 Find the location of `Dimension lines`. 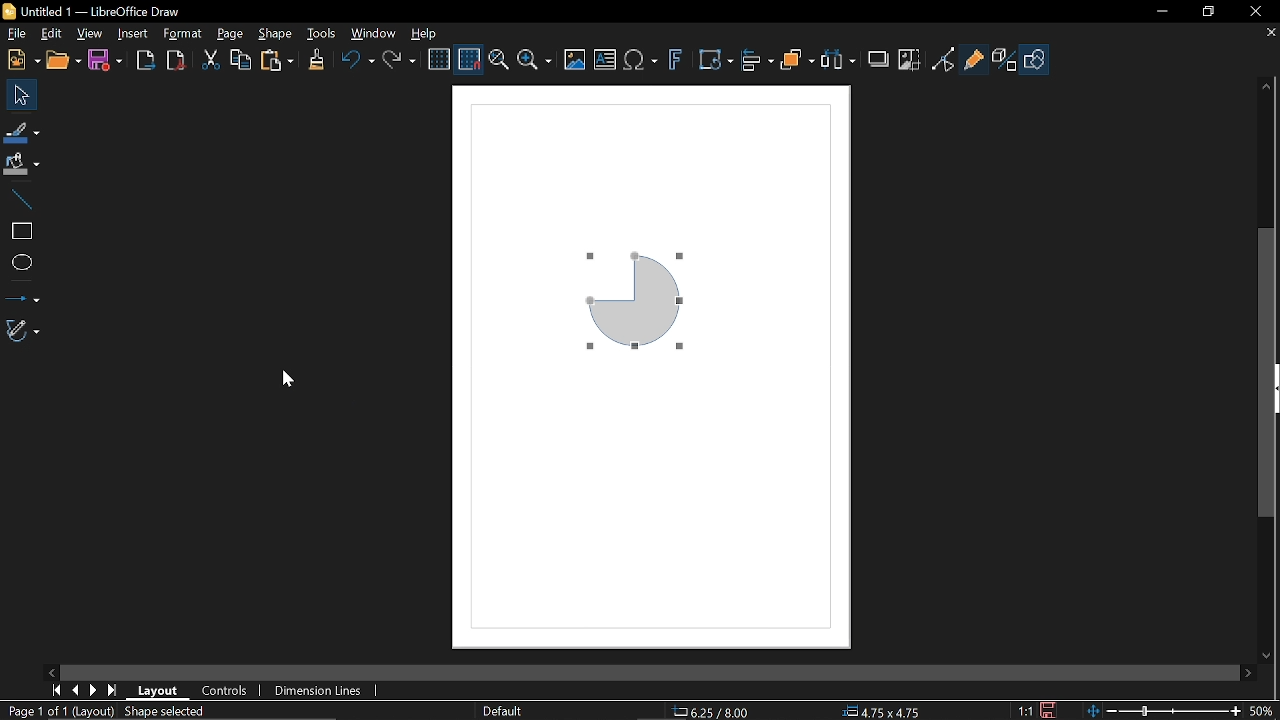

Dimension lines is located at coordinates (326, 689).